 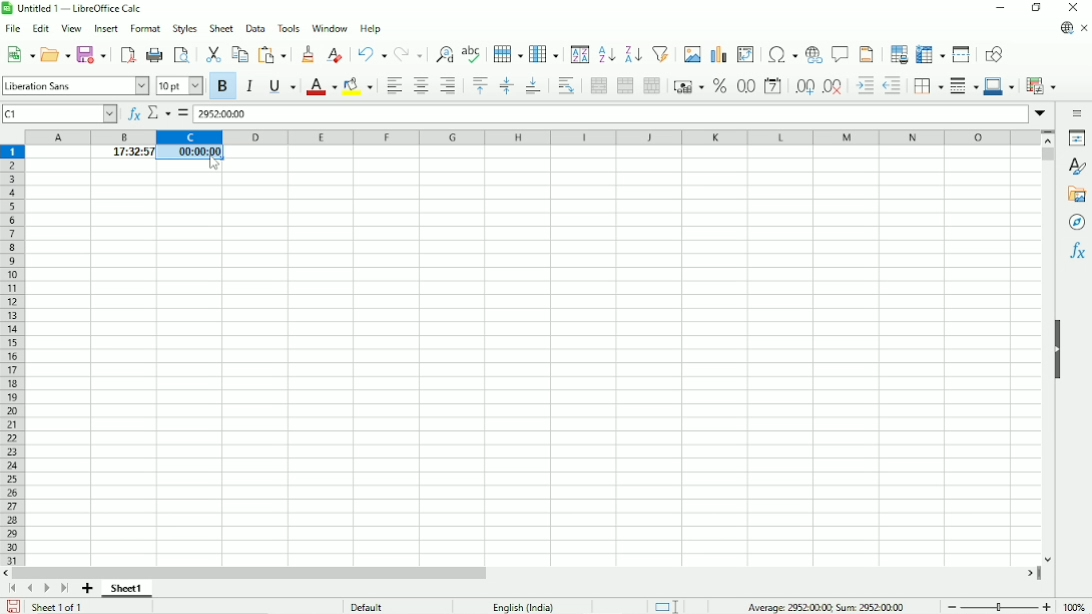 What do you see at coordinates (319, 87) in the screenshot?
I see `Font color` at bounding box center [319, 87].